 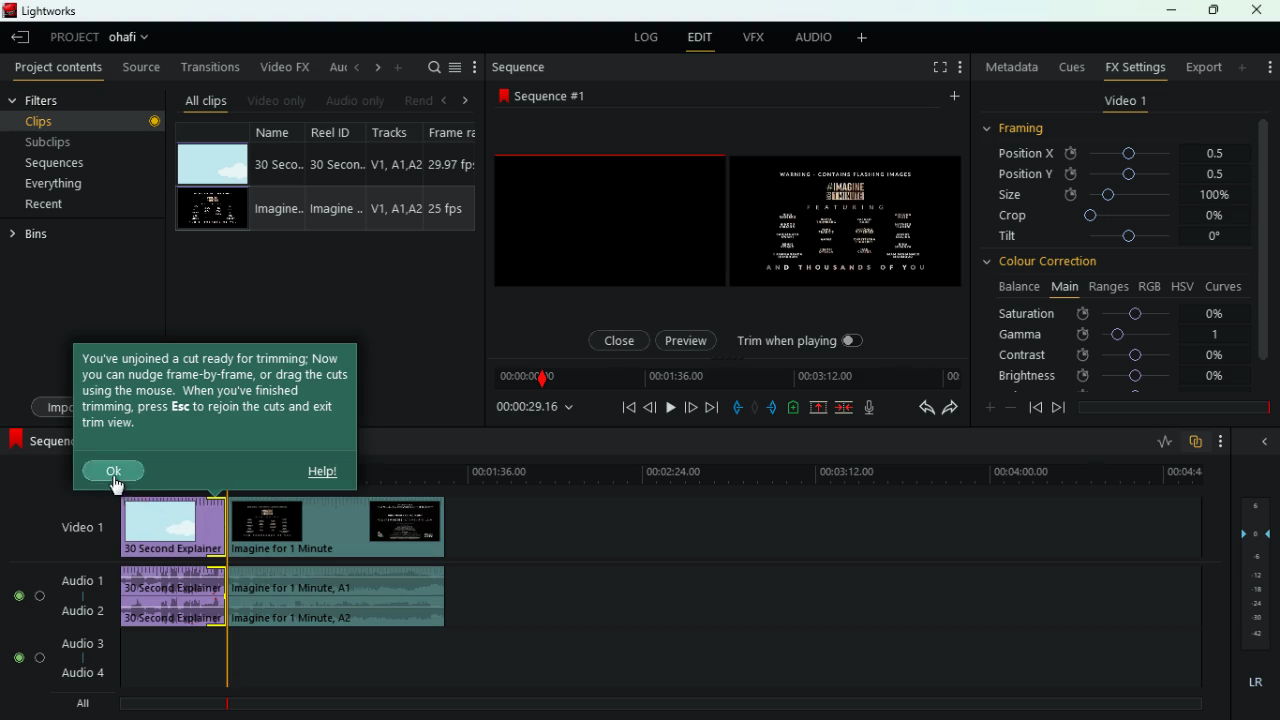 I want to click on everything, so click(x=71, y=184).